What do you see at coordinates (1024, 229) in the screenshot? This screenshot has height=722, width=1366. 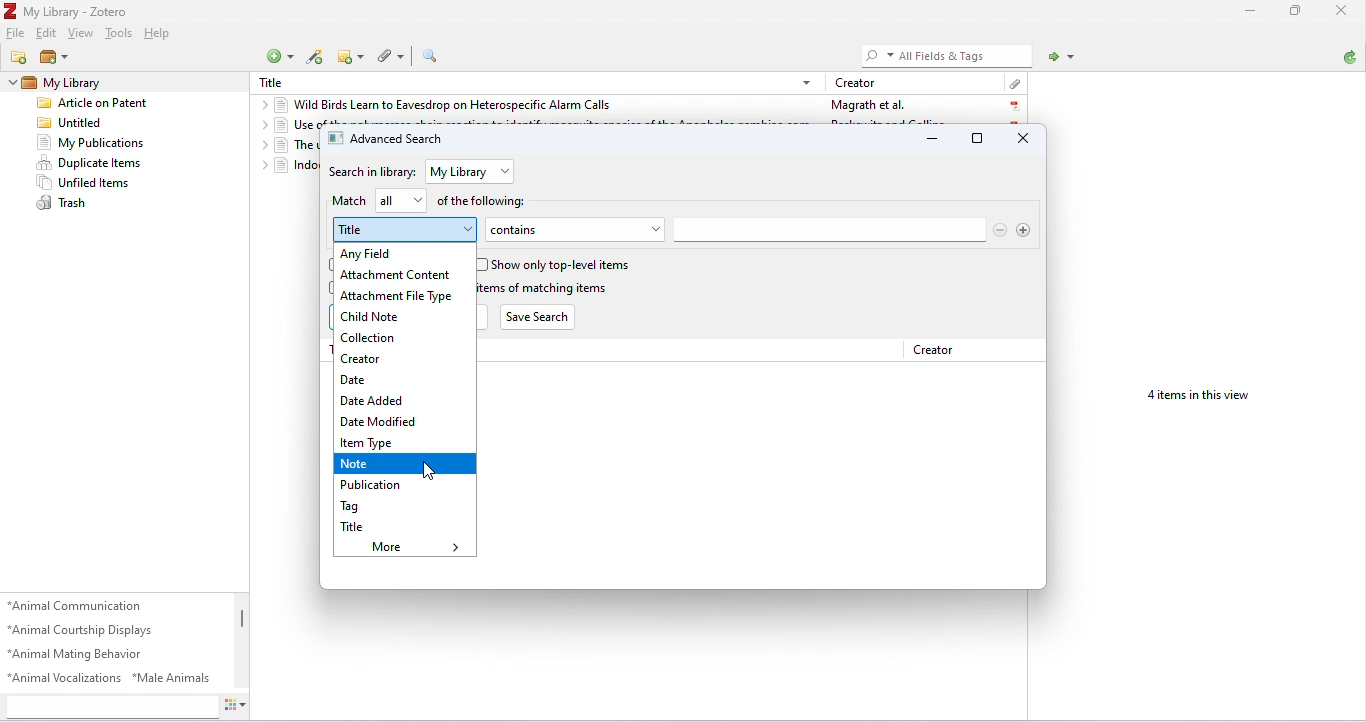 I see `add search option` at bounding box center [1024, 229].